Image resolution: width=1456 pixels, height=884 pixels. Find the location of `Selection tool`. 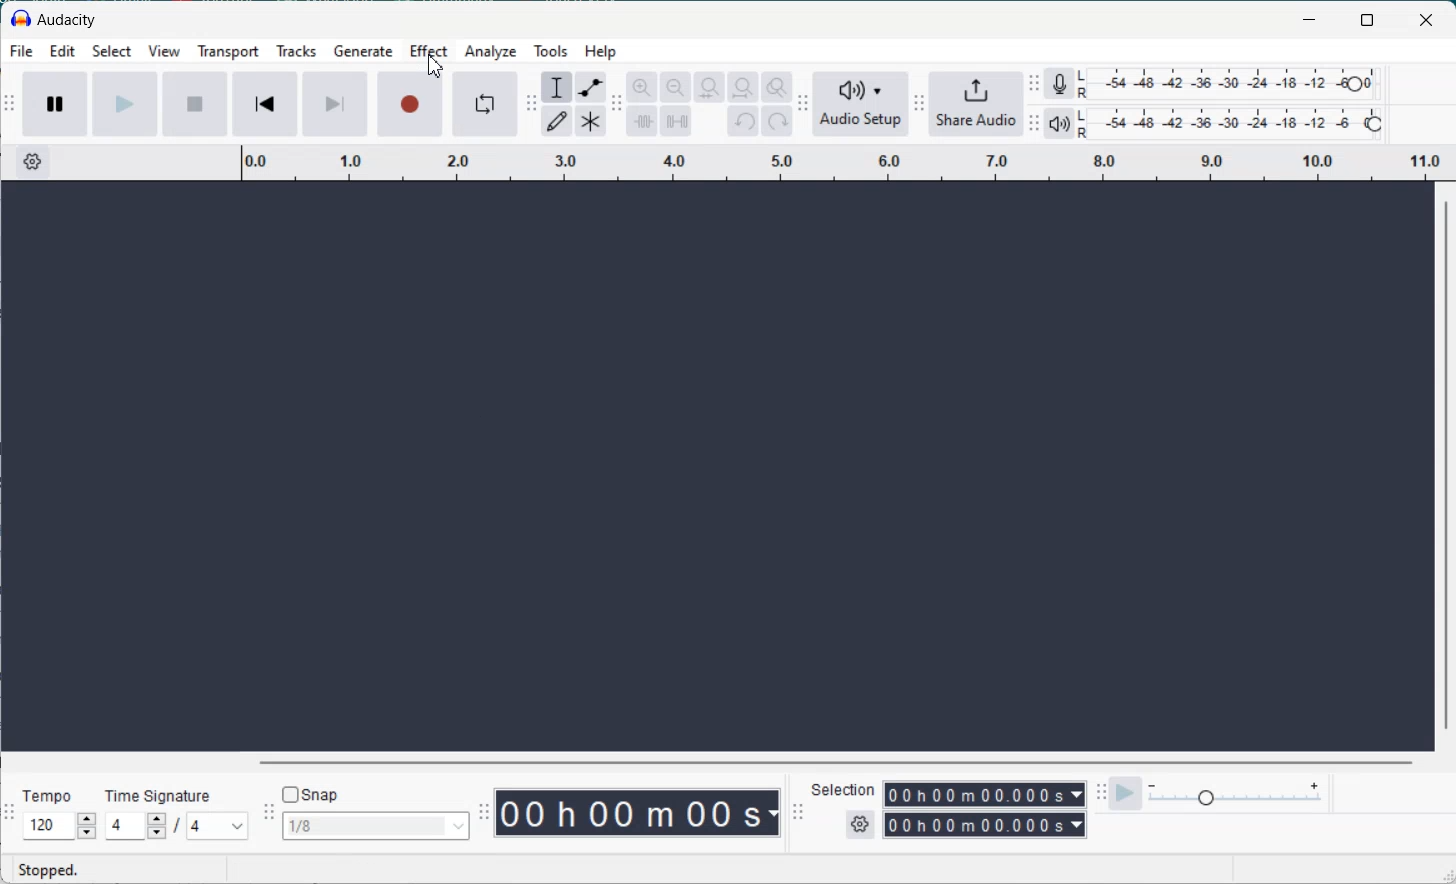

Selection tool is located at coordinates (555, 87).